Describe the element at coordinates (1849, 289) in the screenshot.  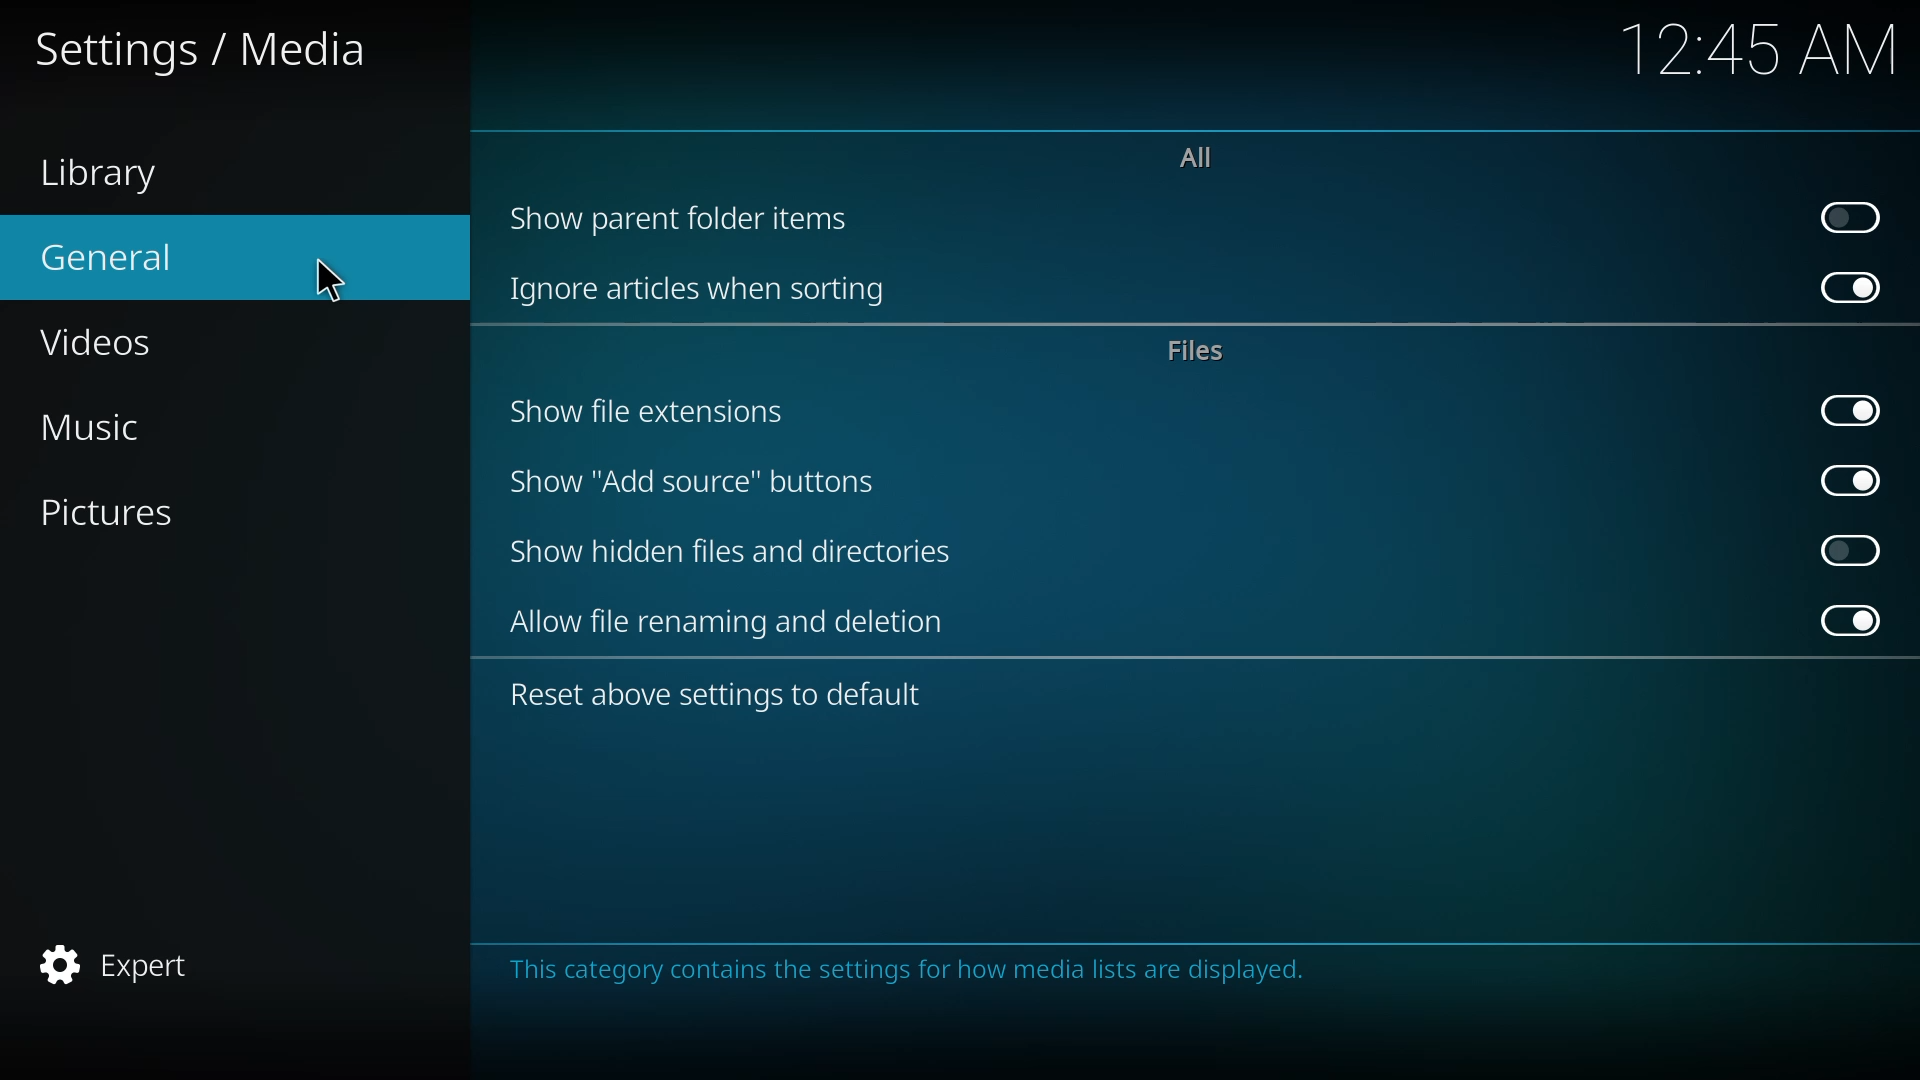
I see `enabled` at that location.